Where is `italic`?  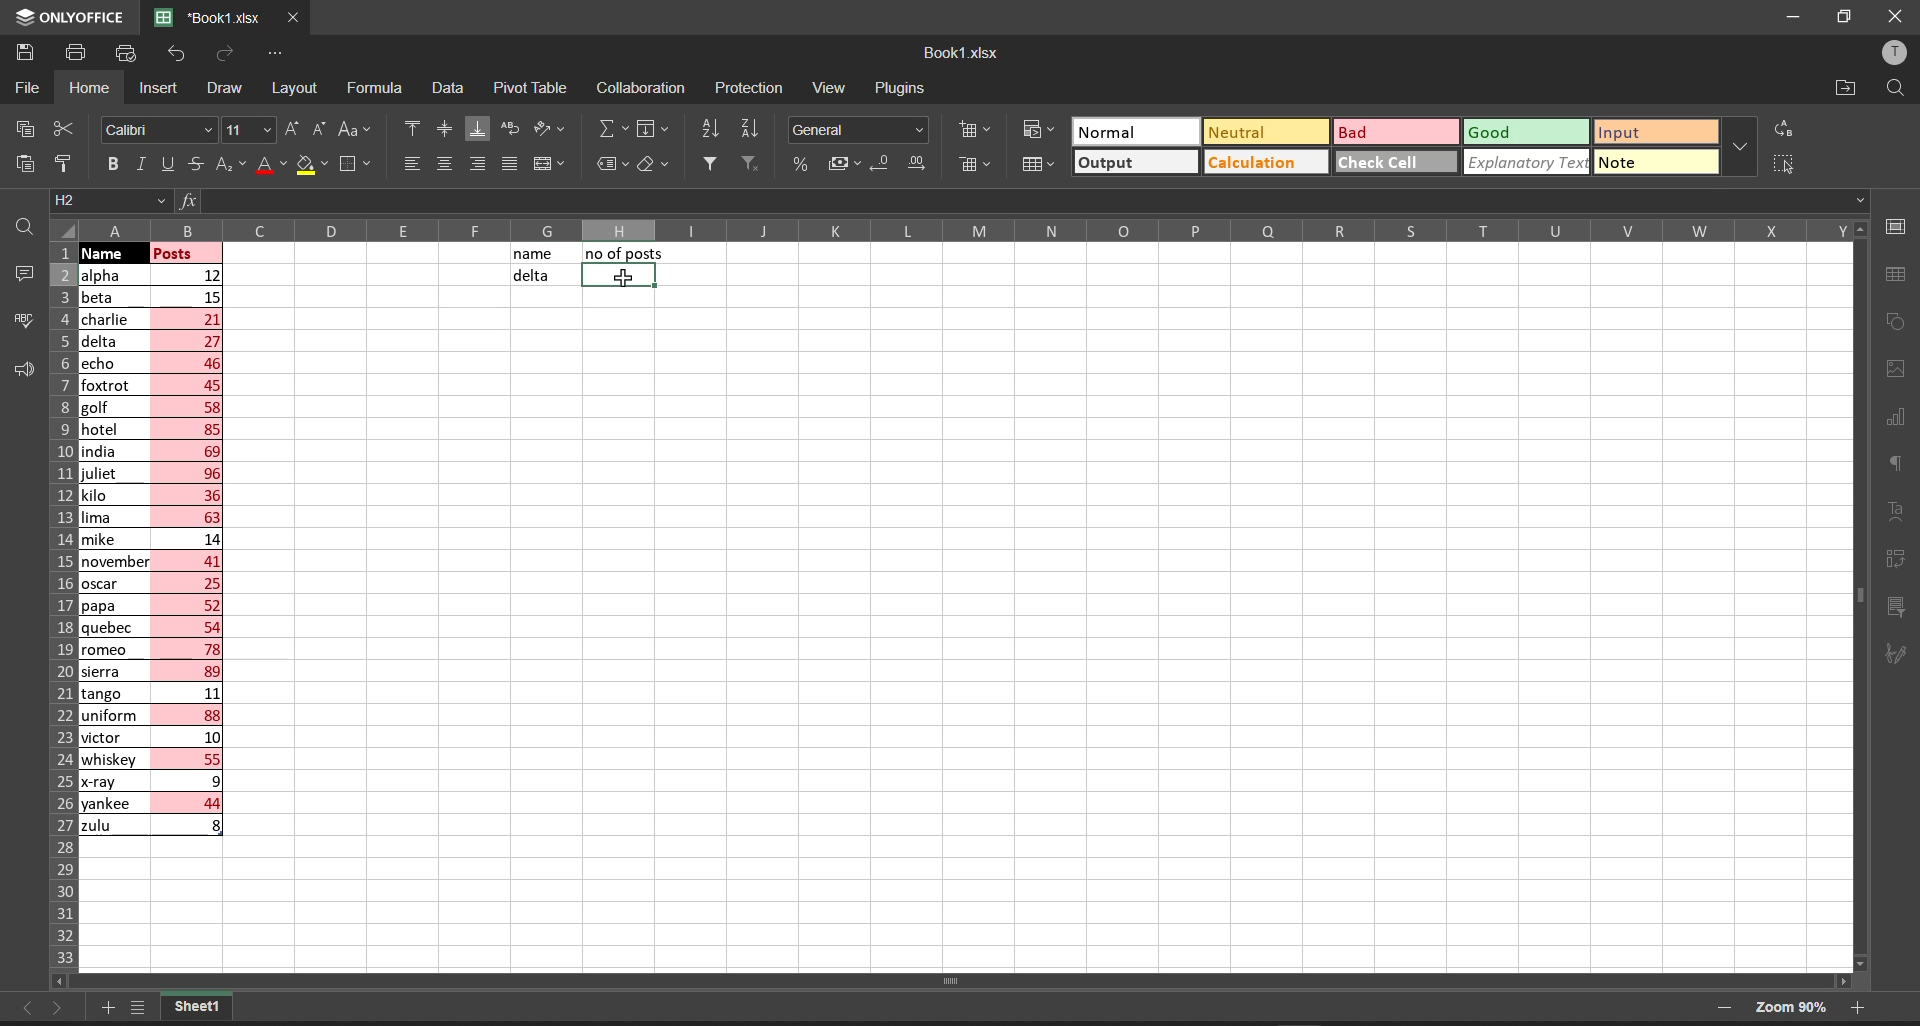 italic is located at coordinates (139, 164).